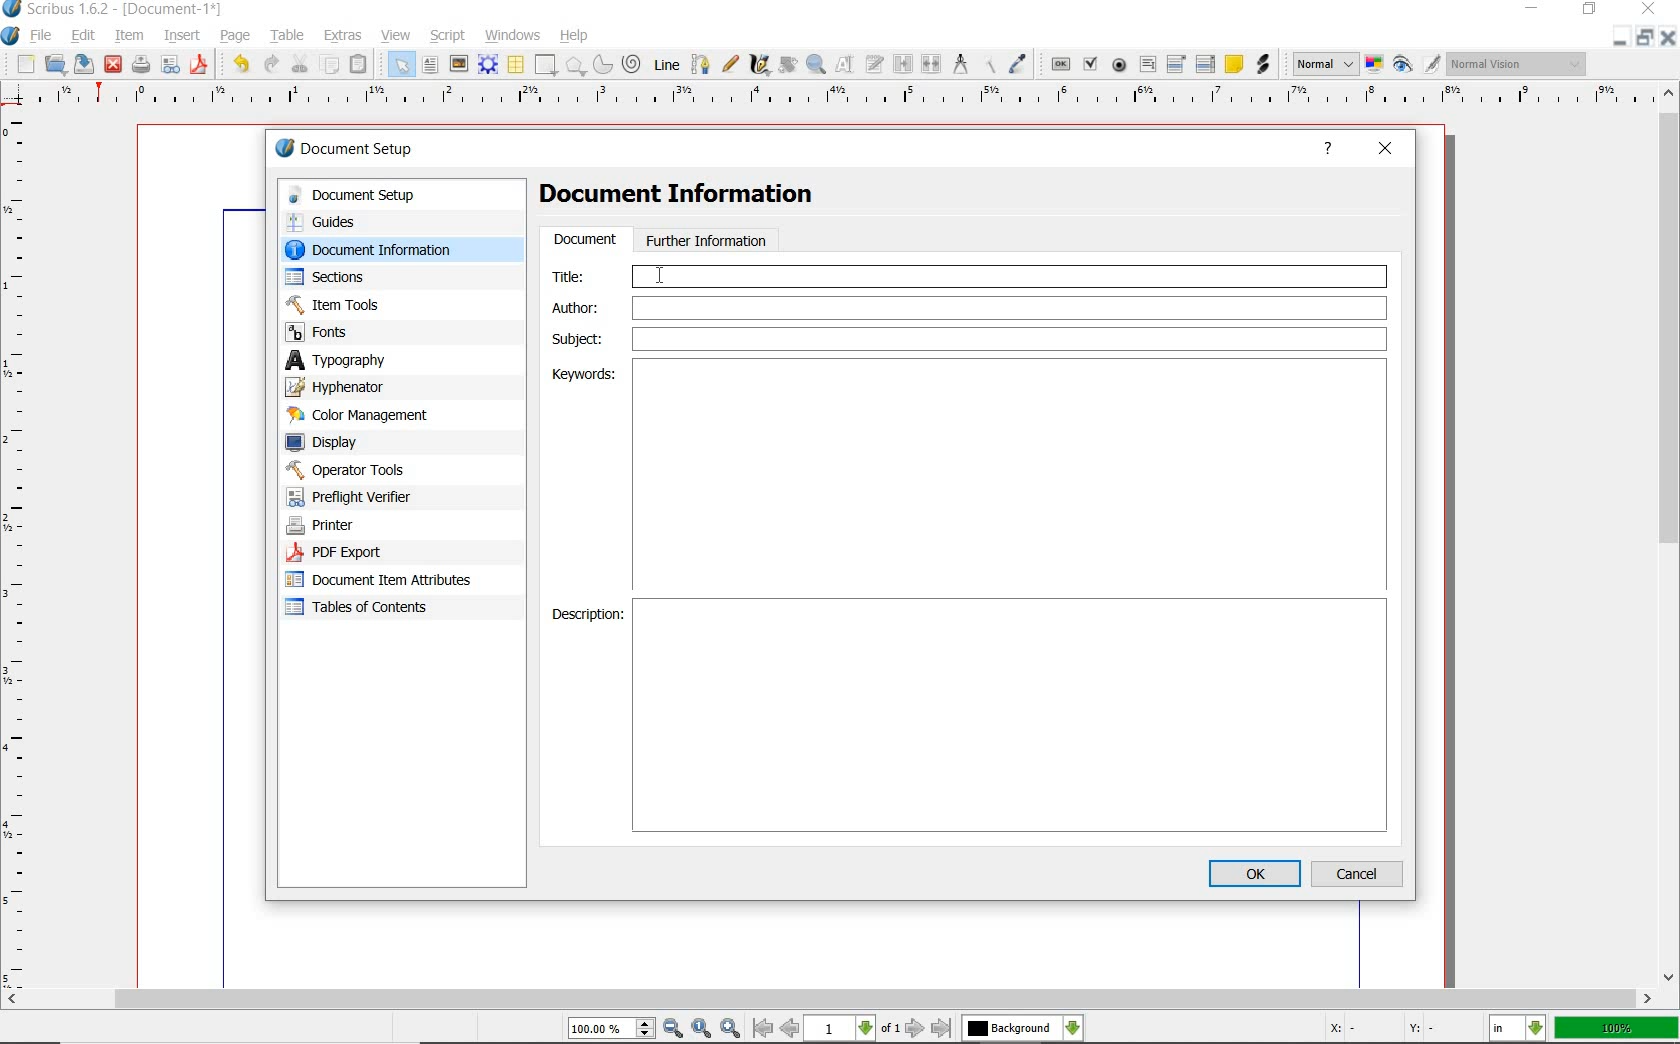 Image resolution: width=1680 pixels, height=1044 pixels. I want to click on spiral, so click(634, 63).